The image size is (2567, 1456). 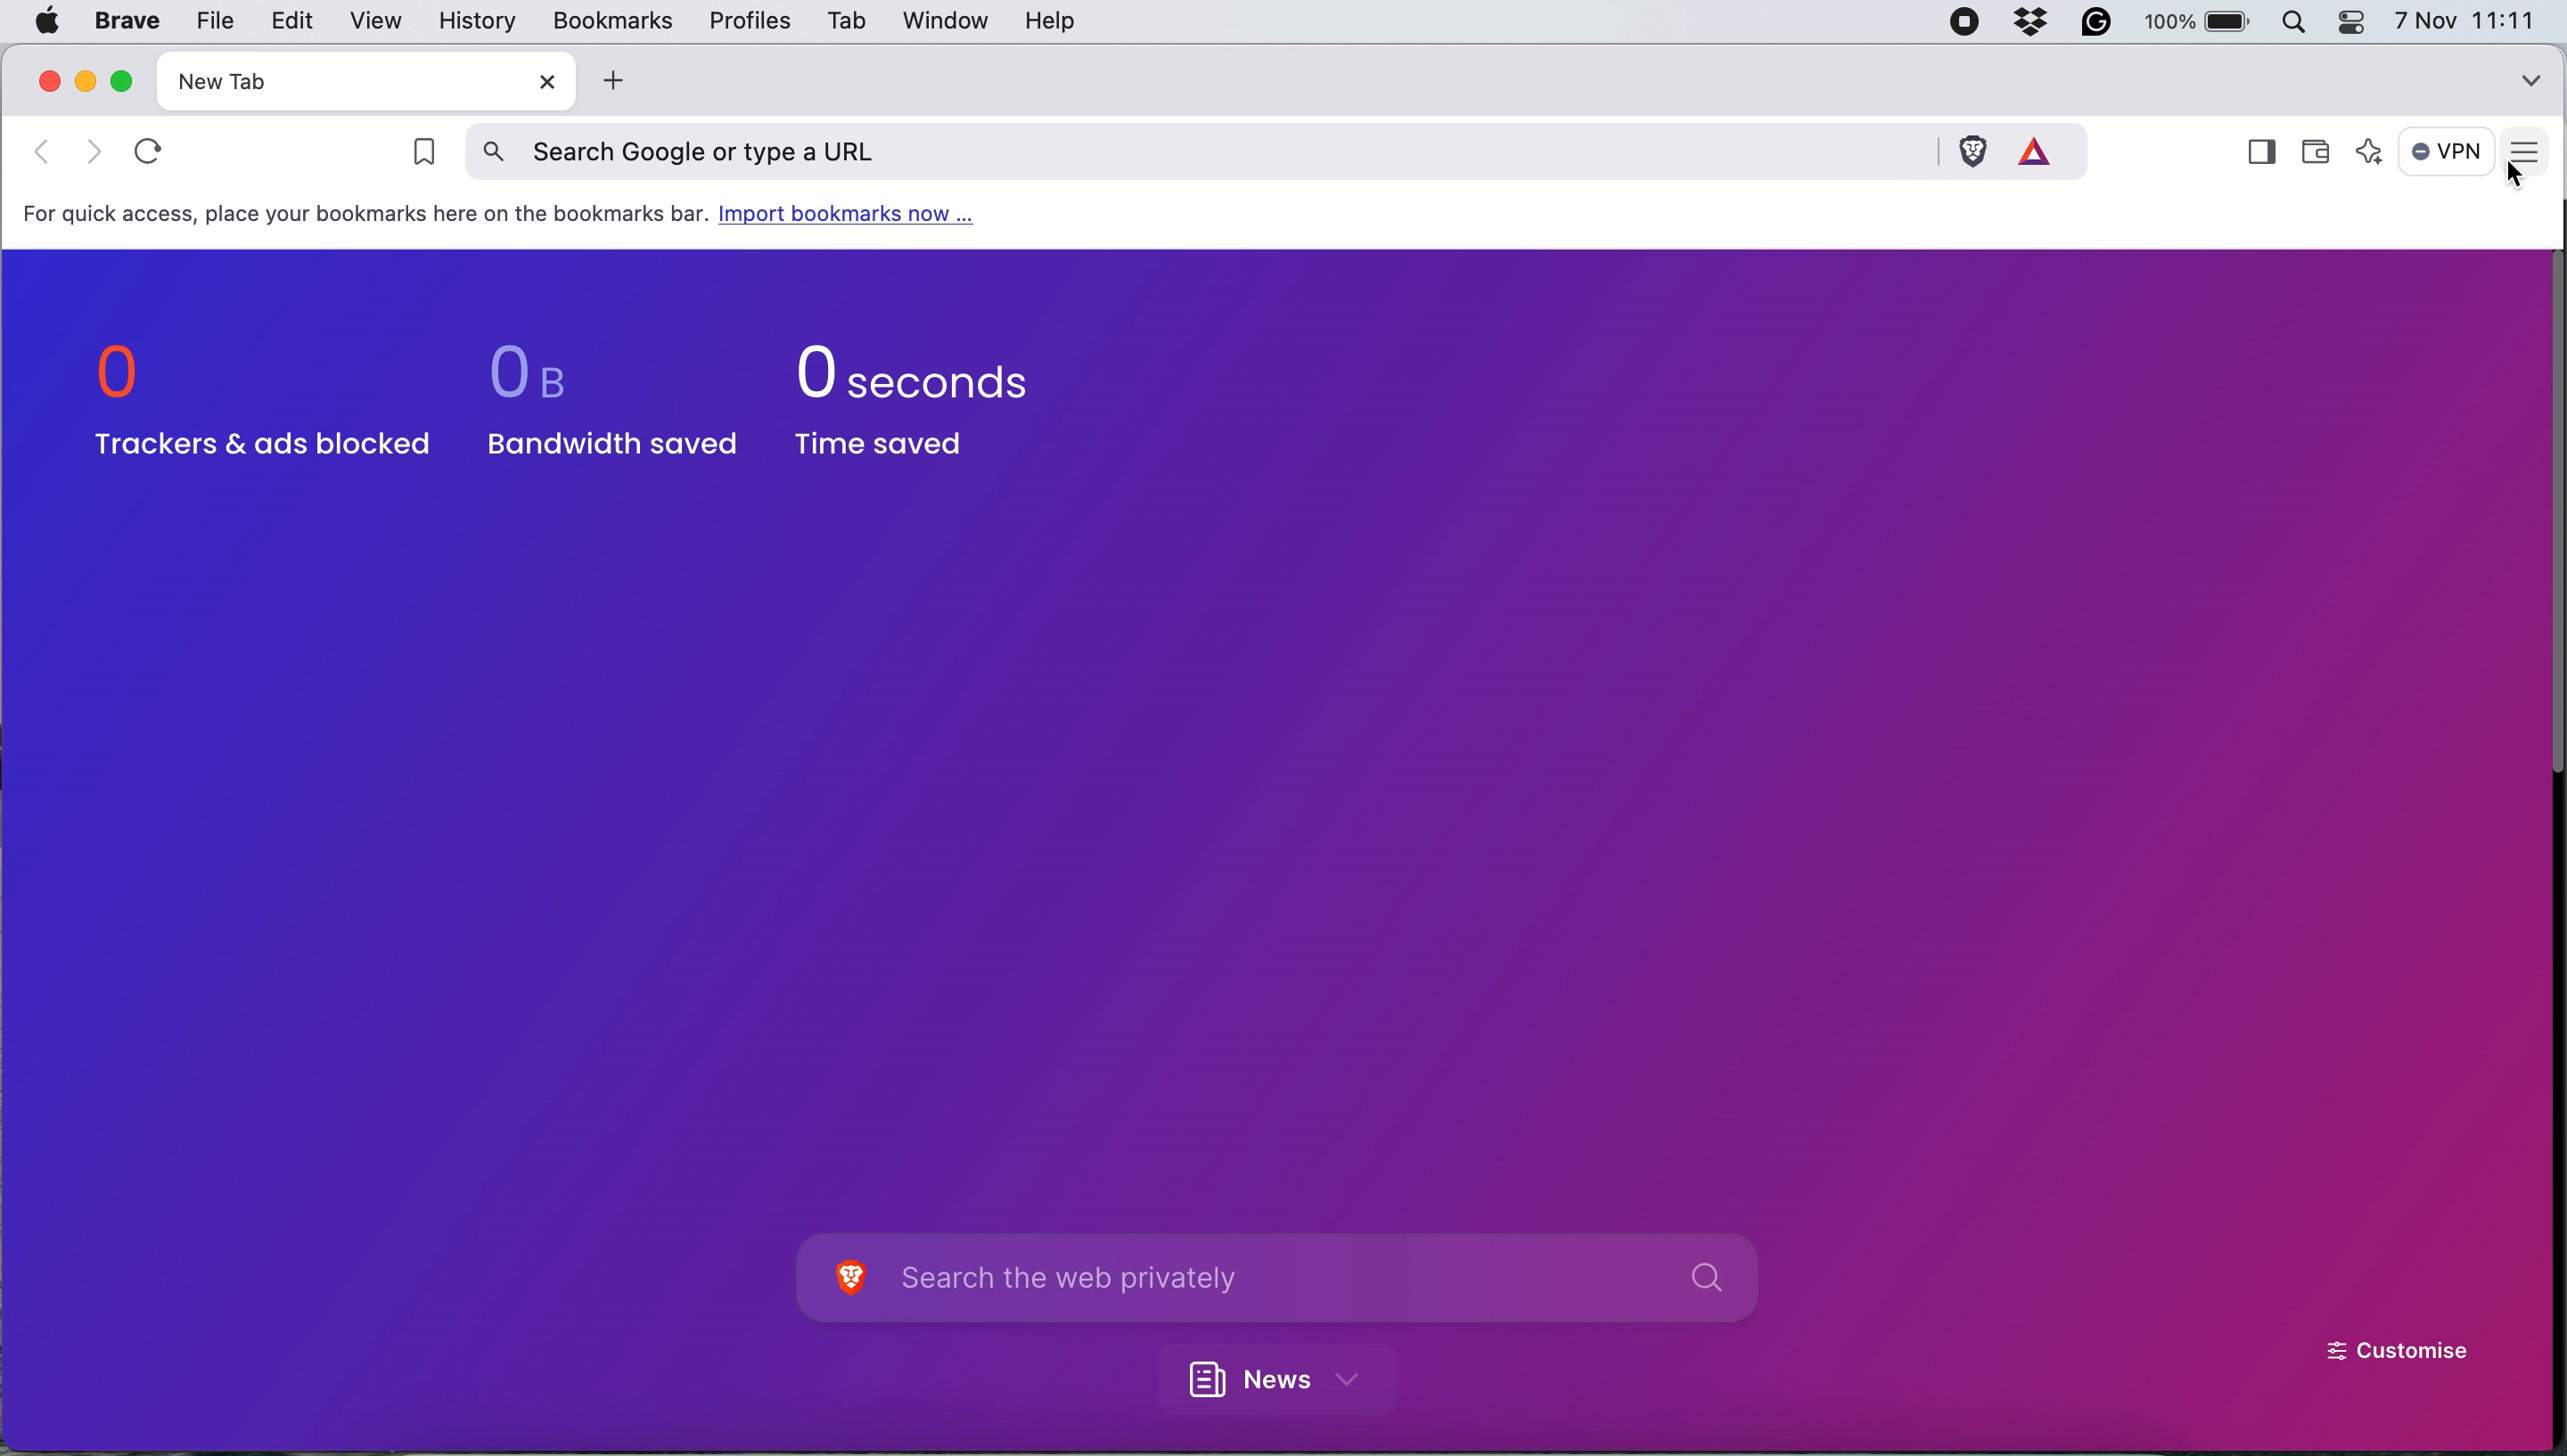 I want to click on maximise, so click(x=126, y=80).